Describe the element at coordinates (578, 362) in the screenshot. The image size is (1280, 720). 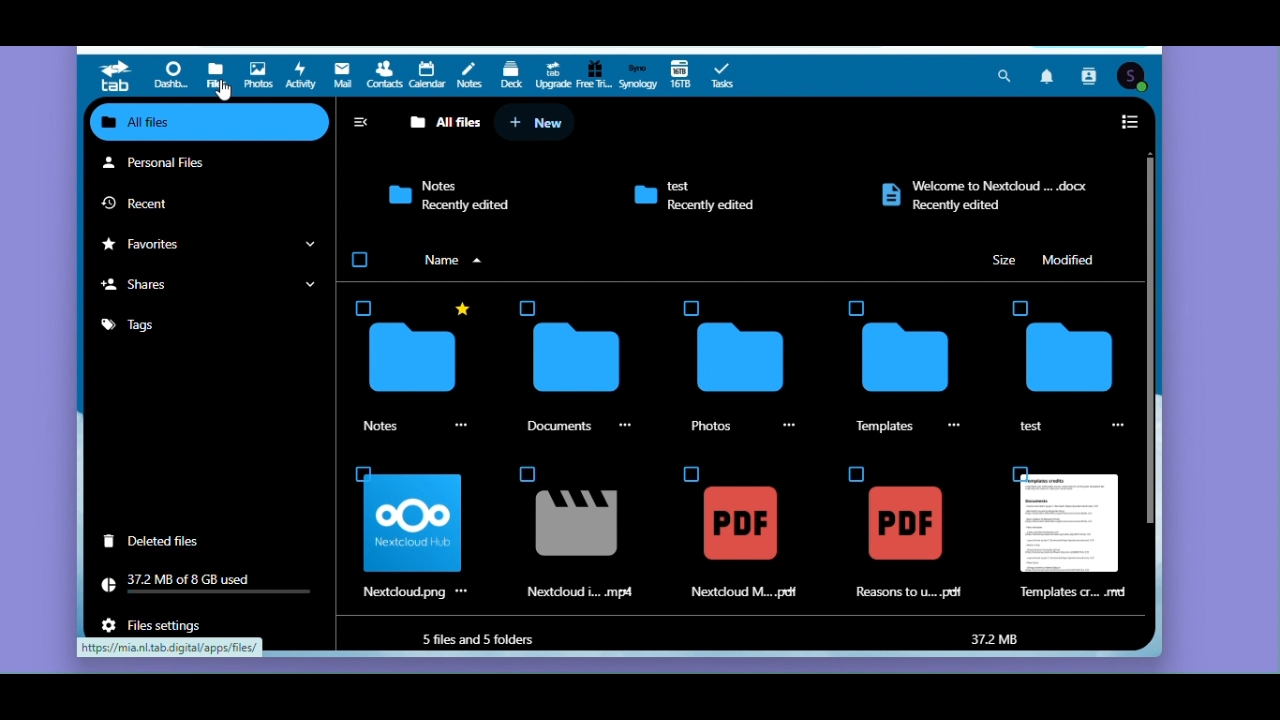
I see `documents` at that location.